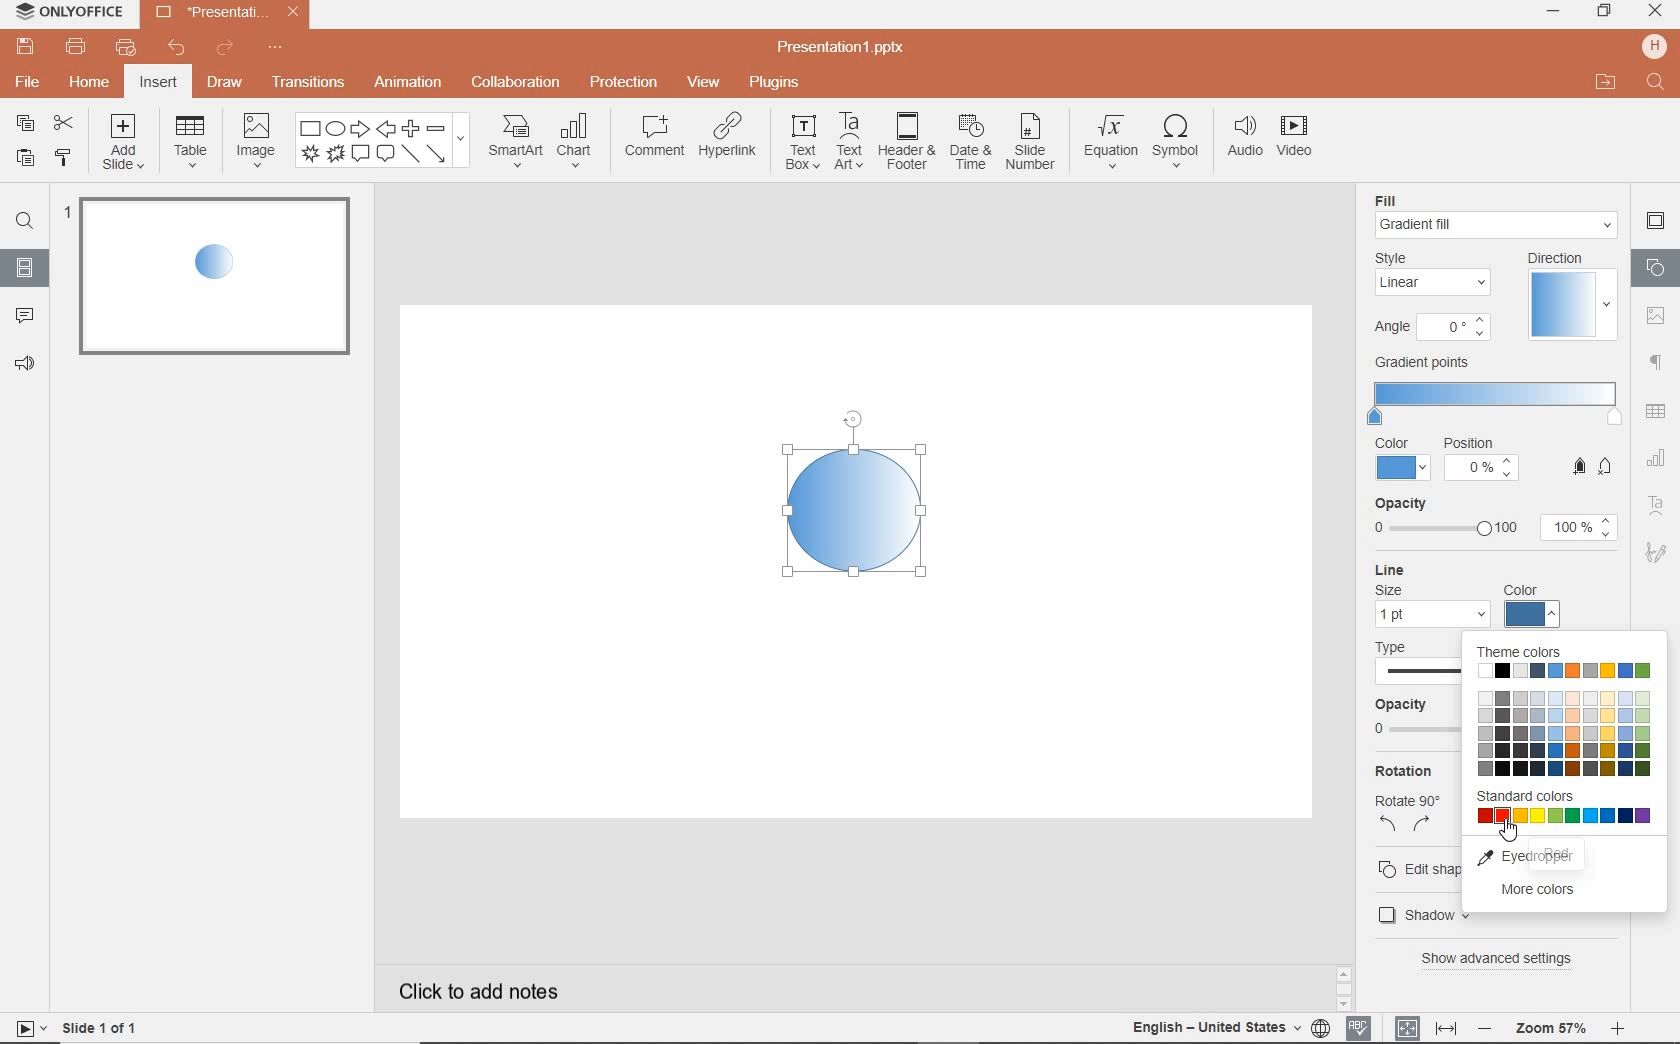 The height and width of the screenshot is (1044, 1680). Describe the element at coordinates (1564, 821) in the screenshot. I see `standard colors` at that location.